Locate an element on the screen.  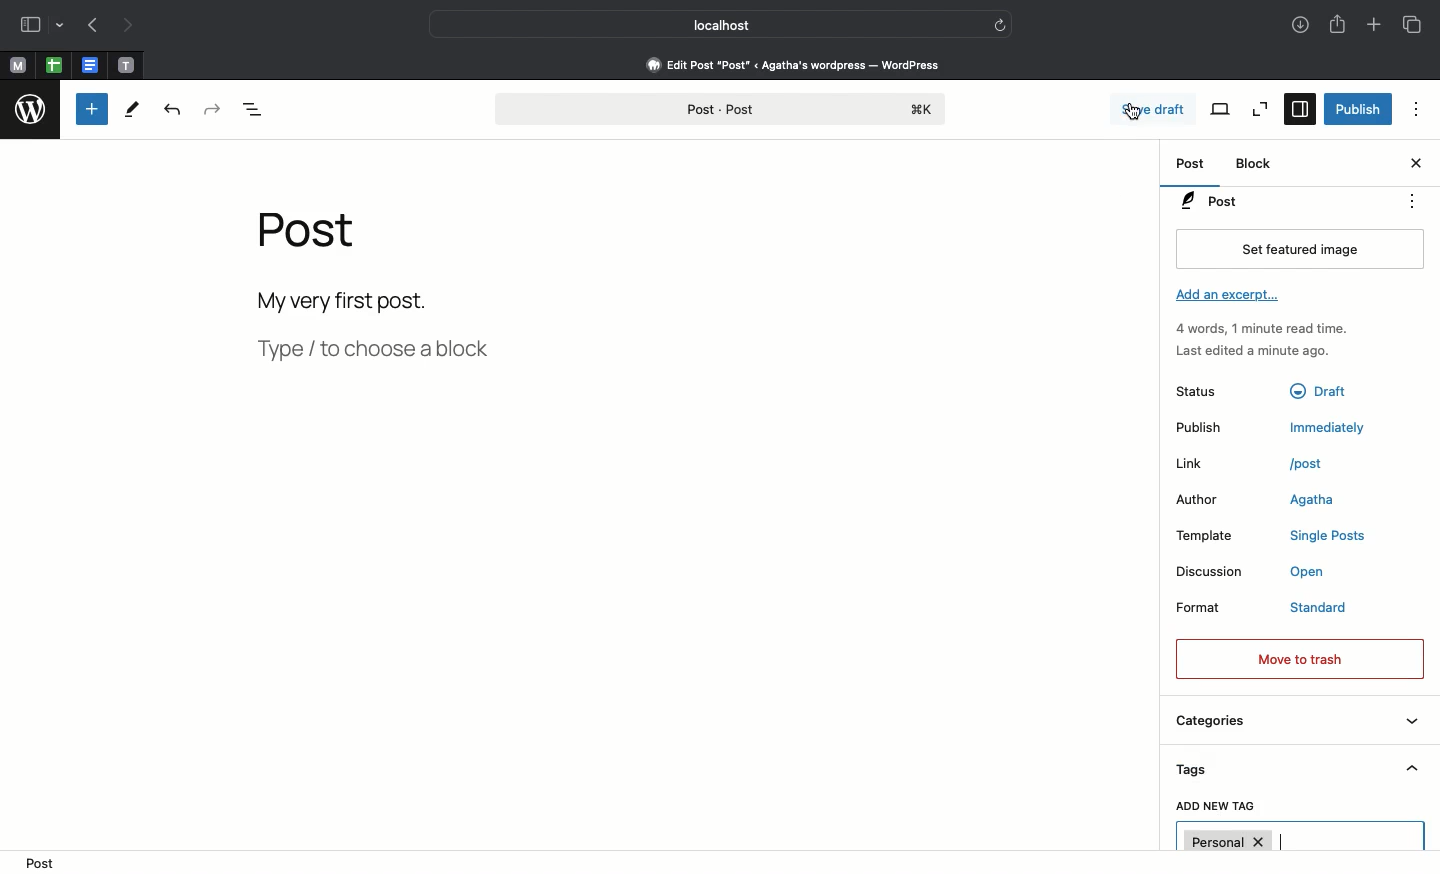
Publish is located at coordinates (1203, 426).